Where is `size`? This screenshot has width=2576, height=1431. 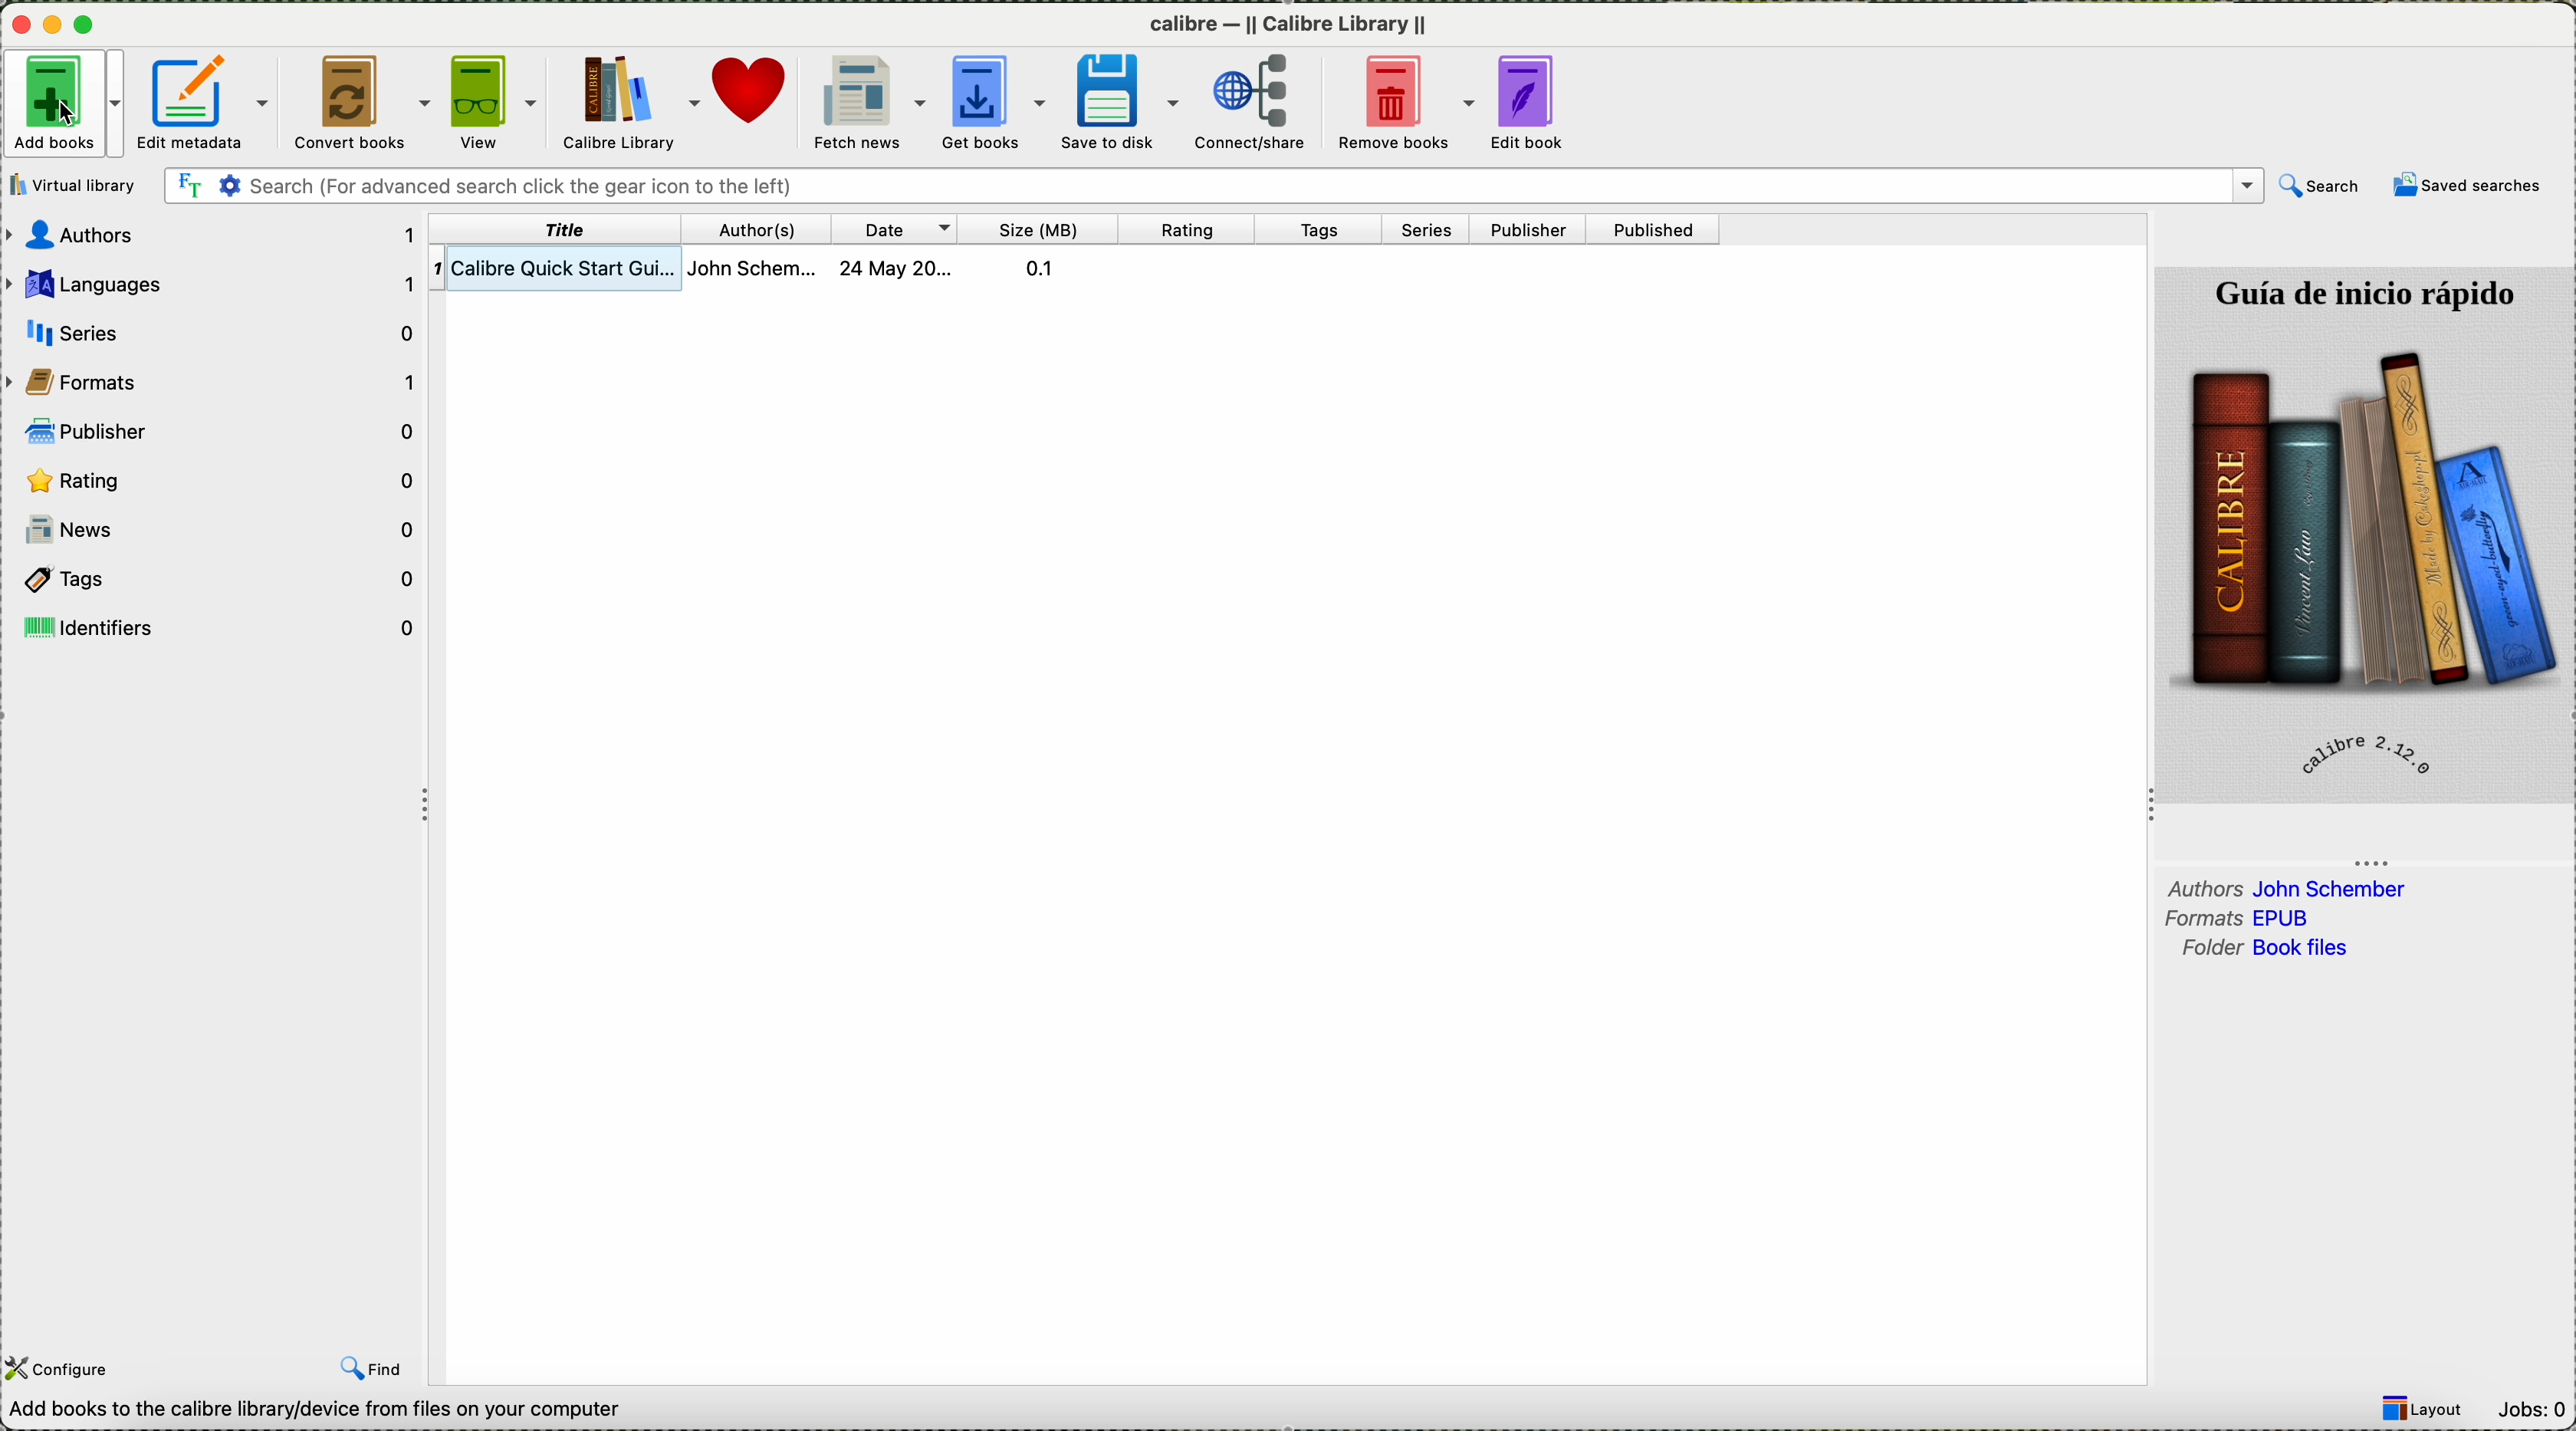
size is located at coordinates (1040, 228).